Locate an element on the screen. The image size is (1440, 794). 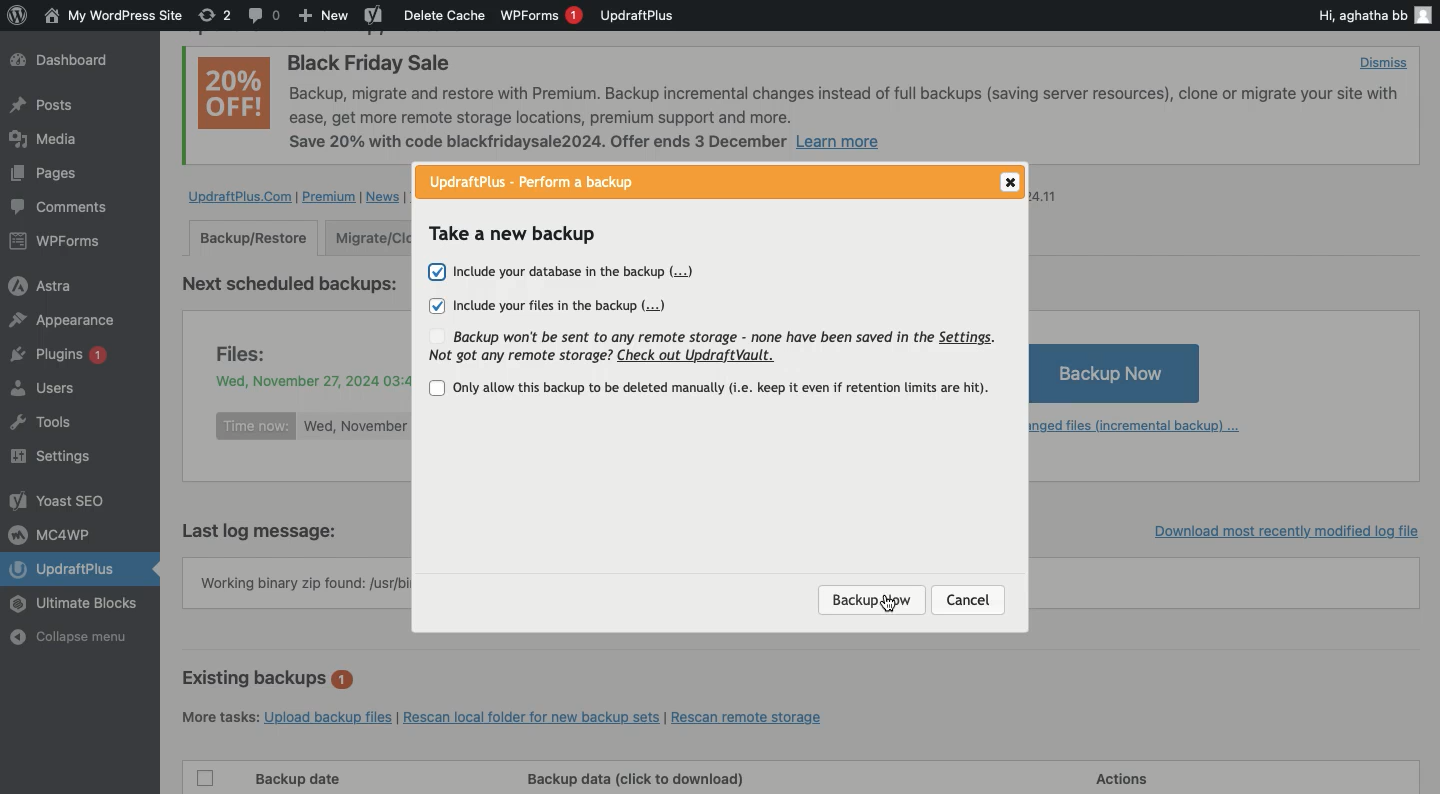
Cancel is located at coordinates (969, 599).